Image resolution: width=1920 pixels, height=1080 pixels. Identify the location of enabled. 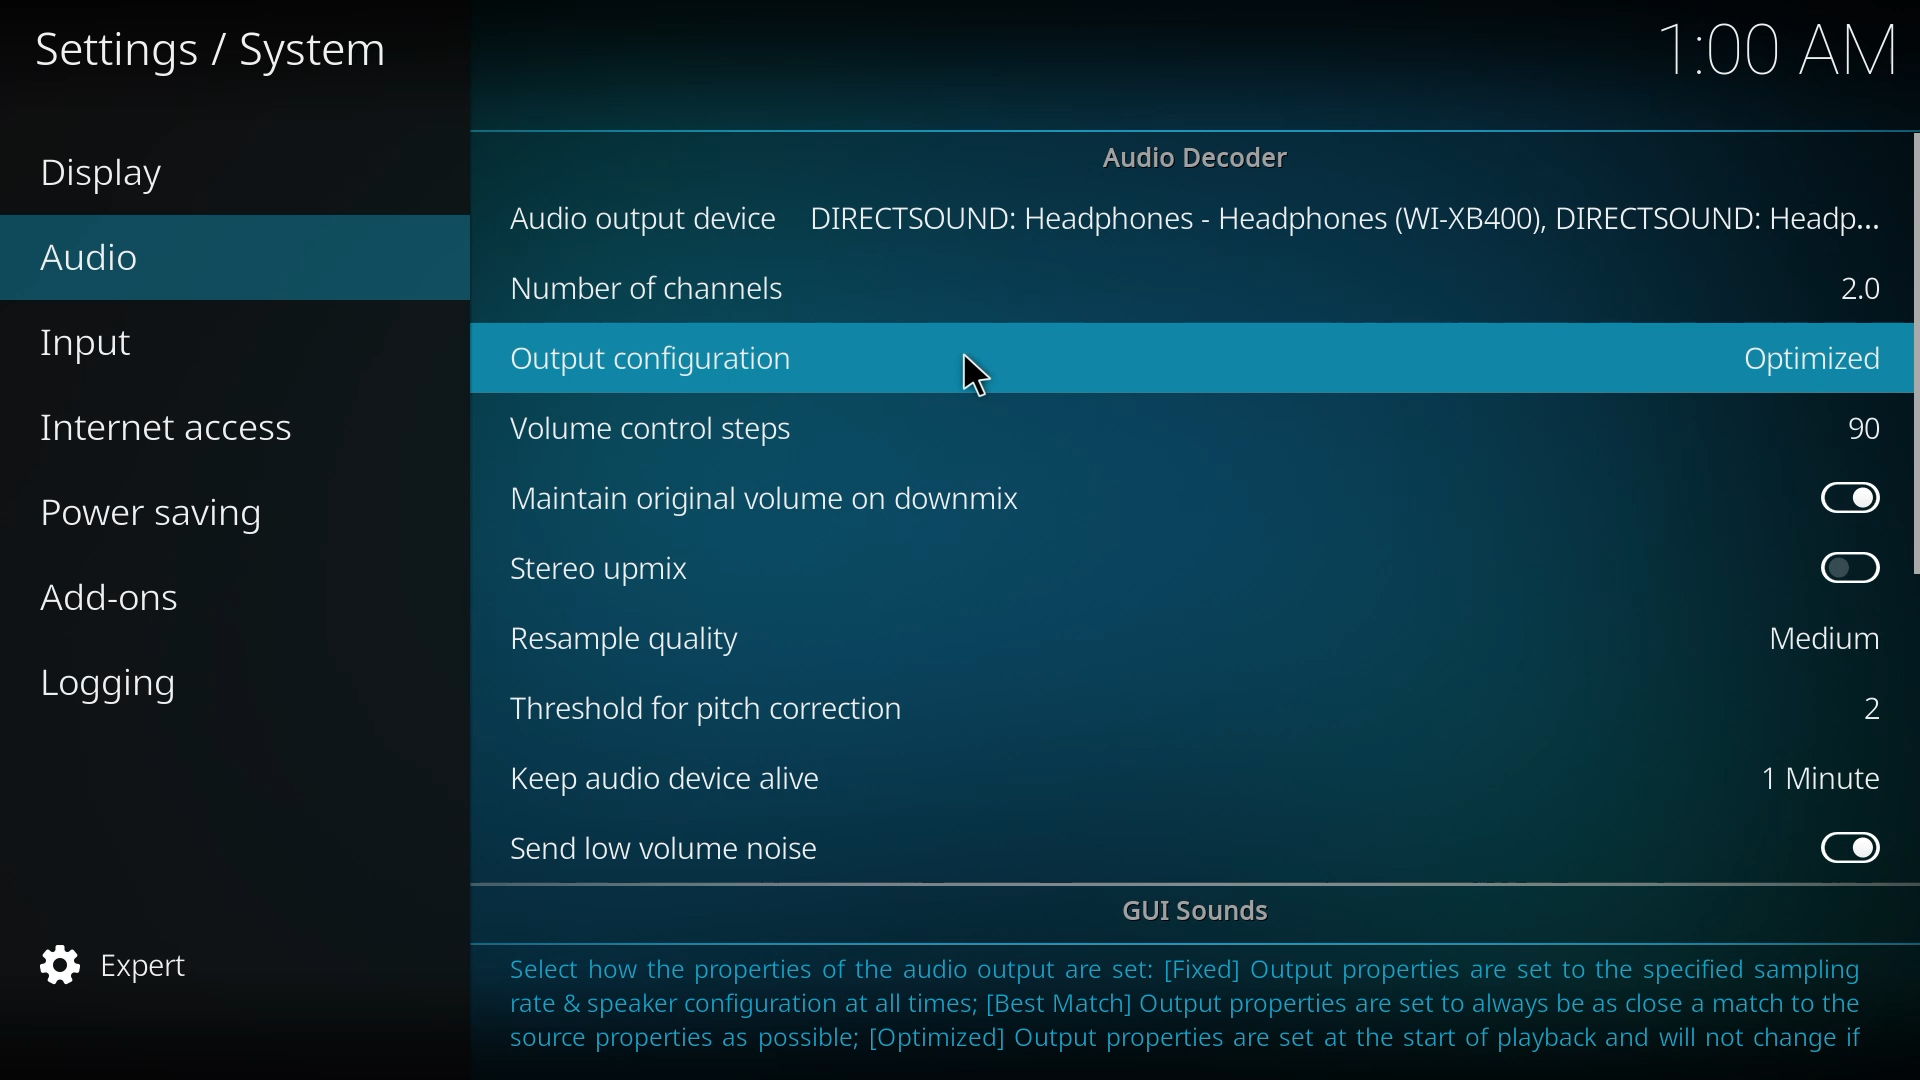
(1845, 494).